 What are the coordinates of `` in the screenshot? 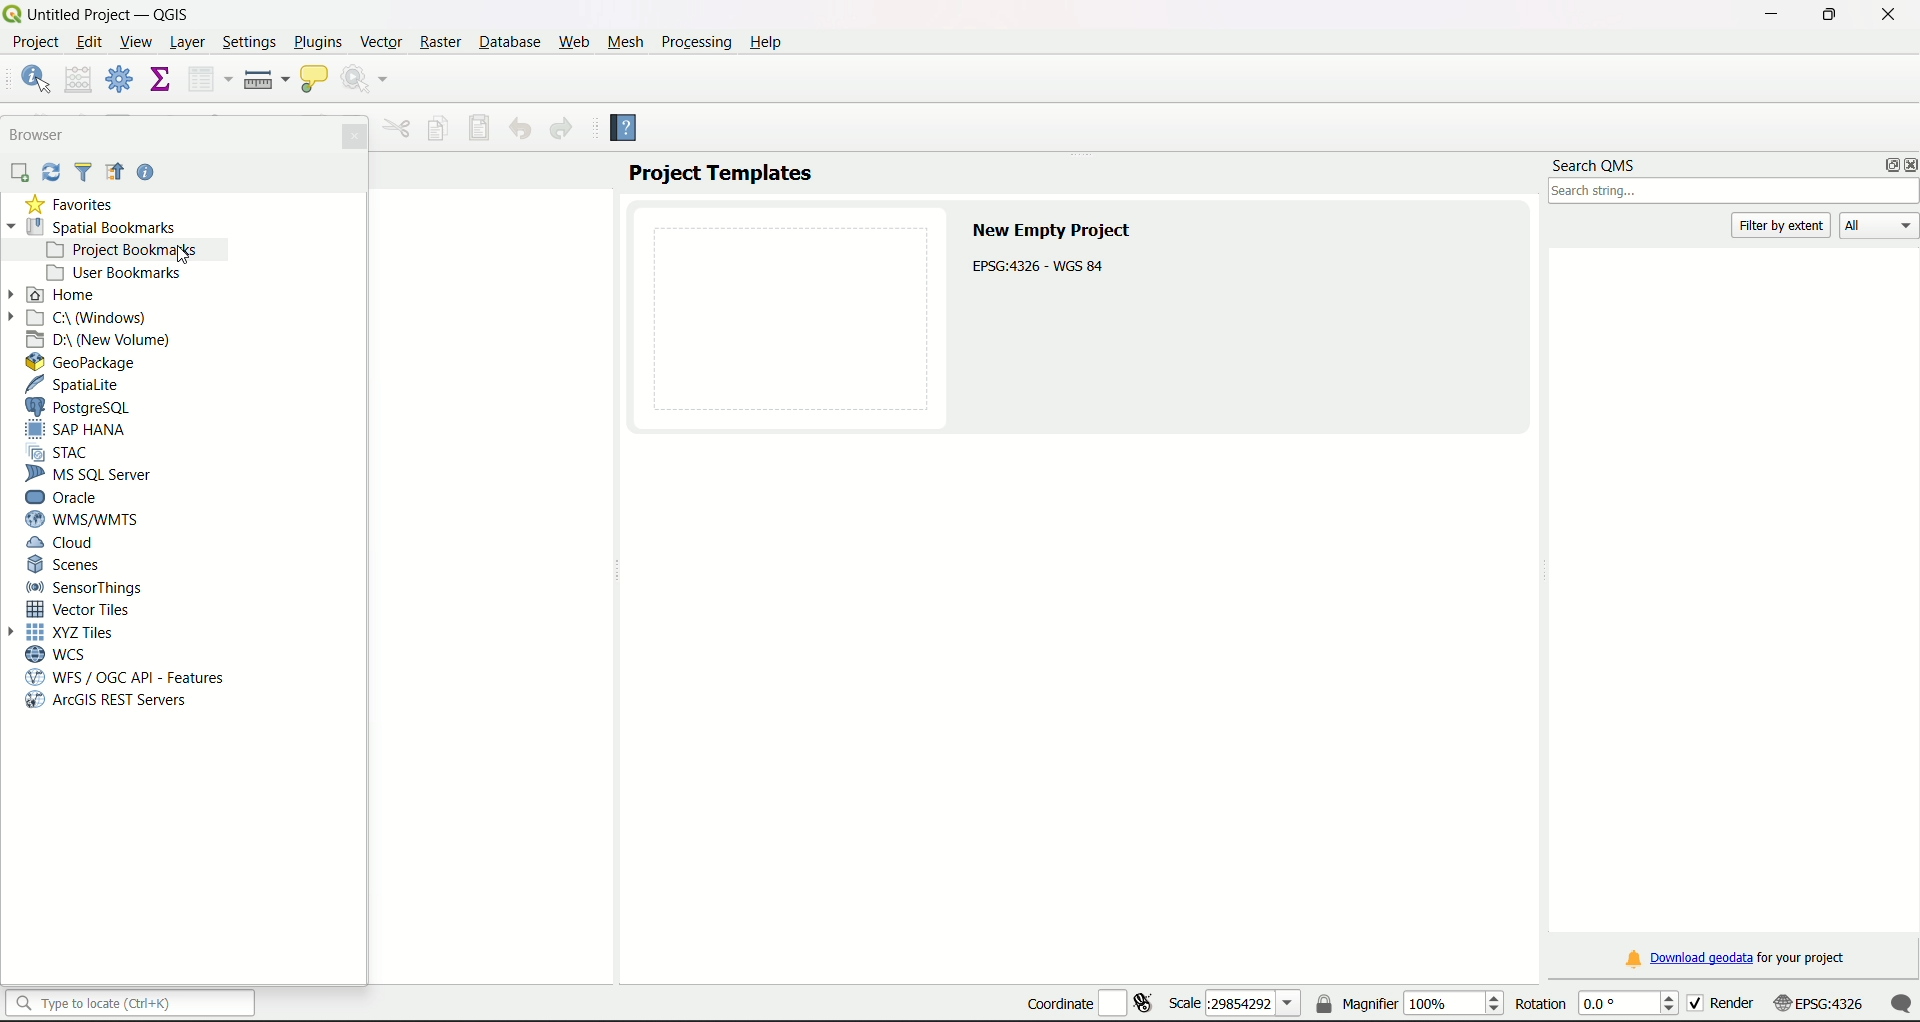 It's located at (397, 128).